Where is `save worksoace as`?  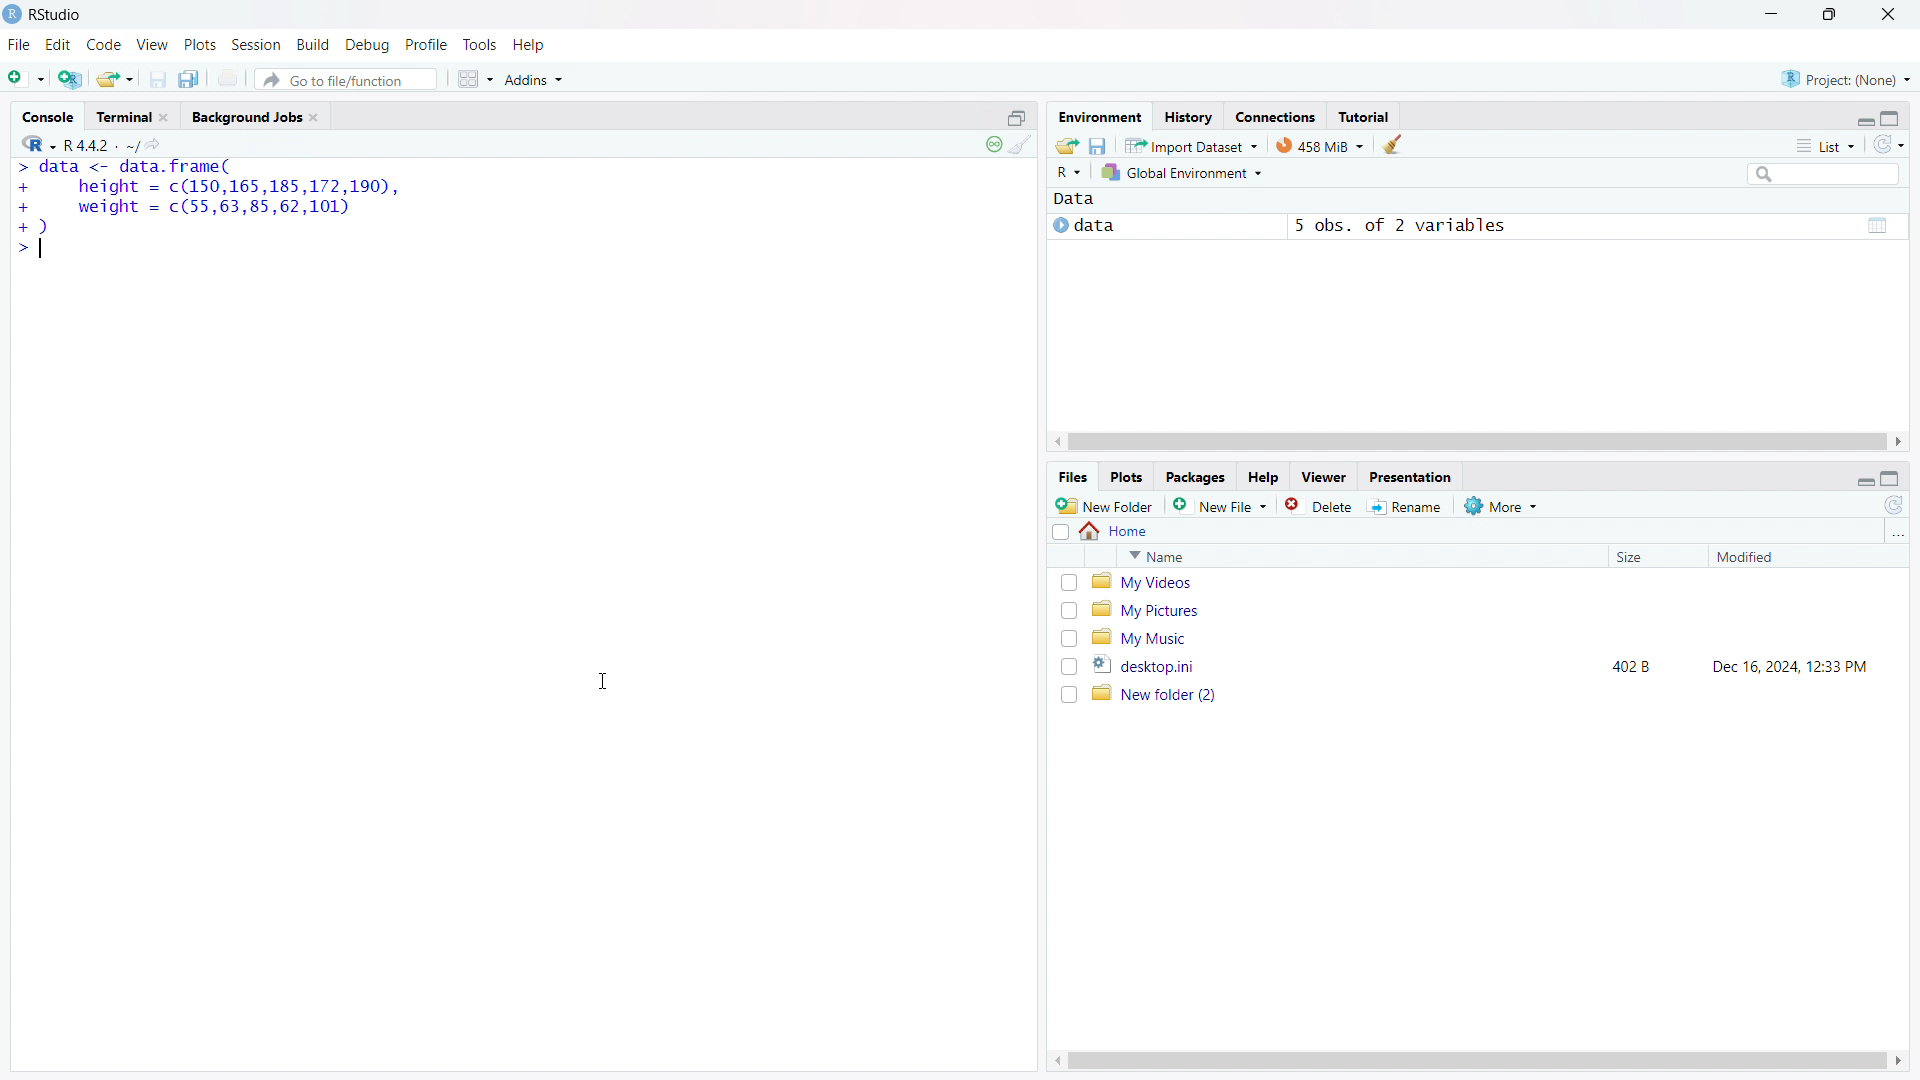
save worksoace as is located at coordinates (1099, 144).